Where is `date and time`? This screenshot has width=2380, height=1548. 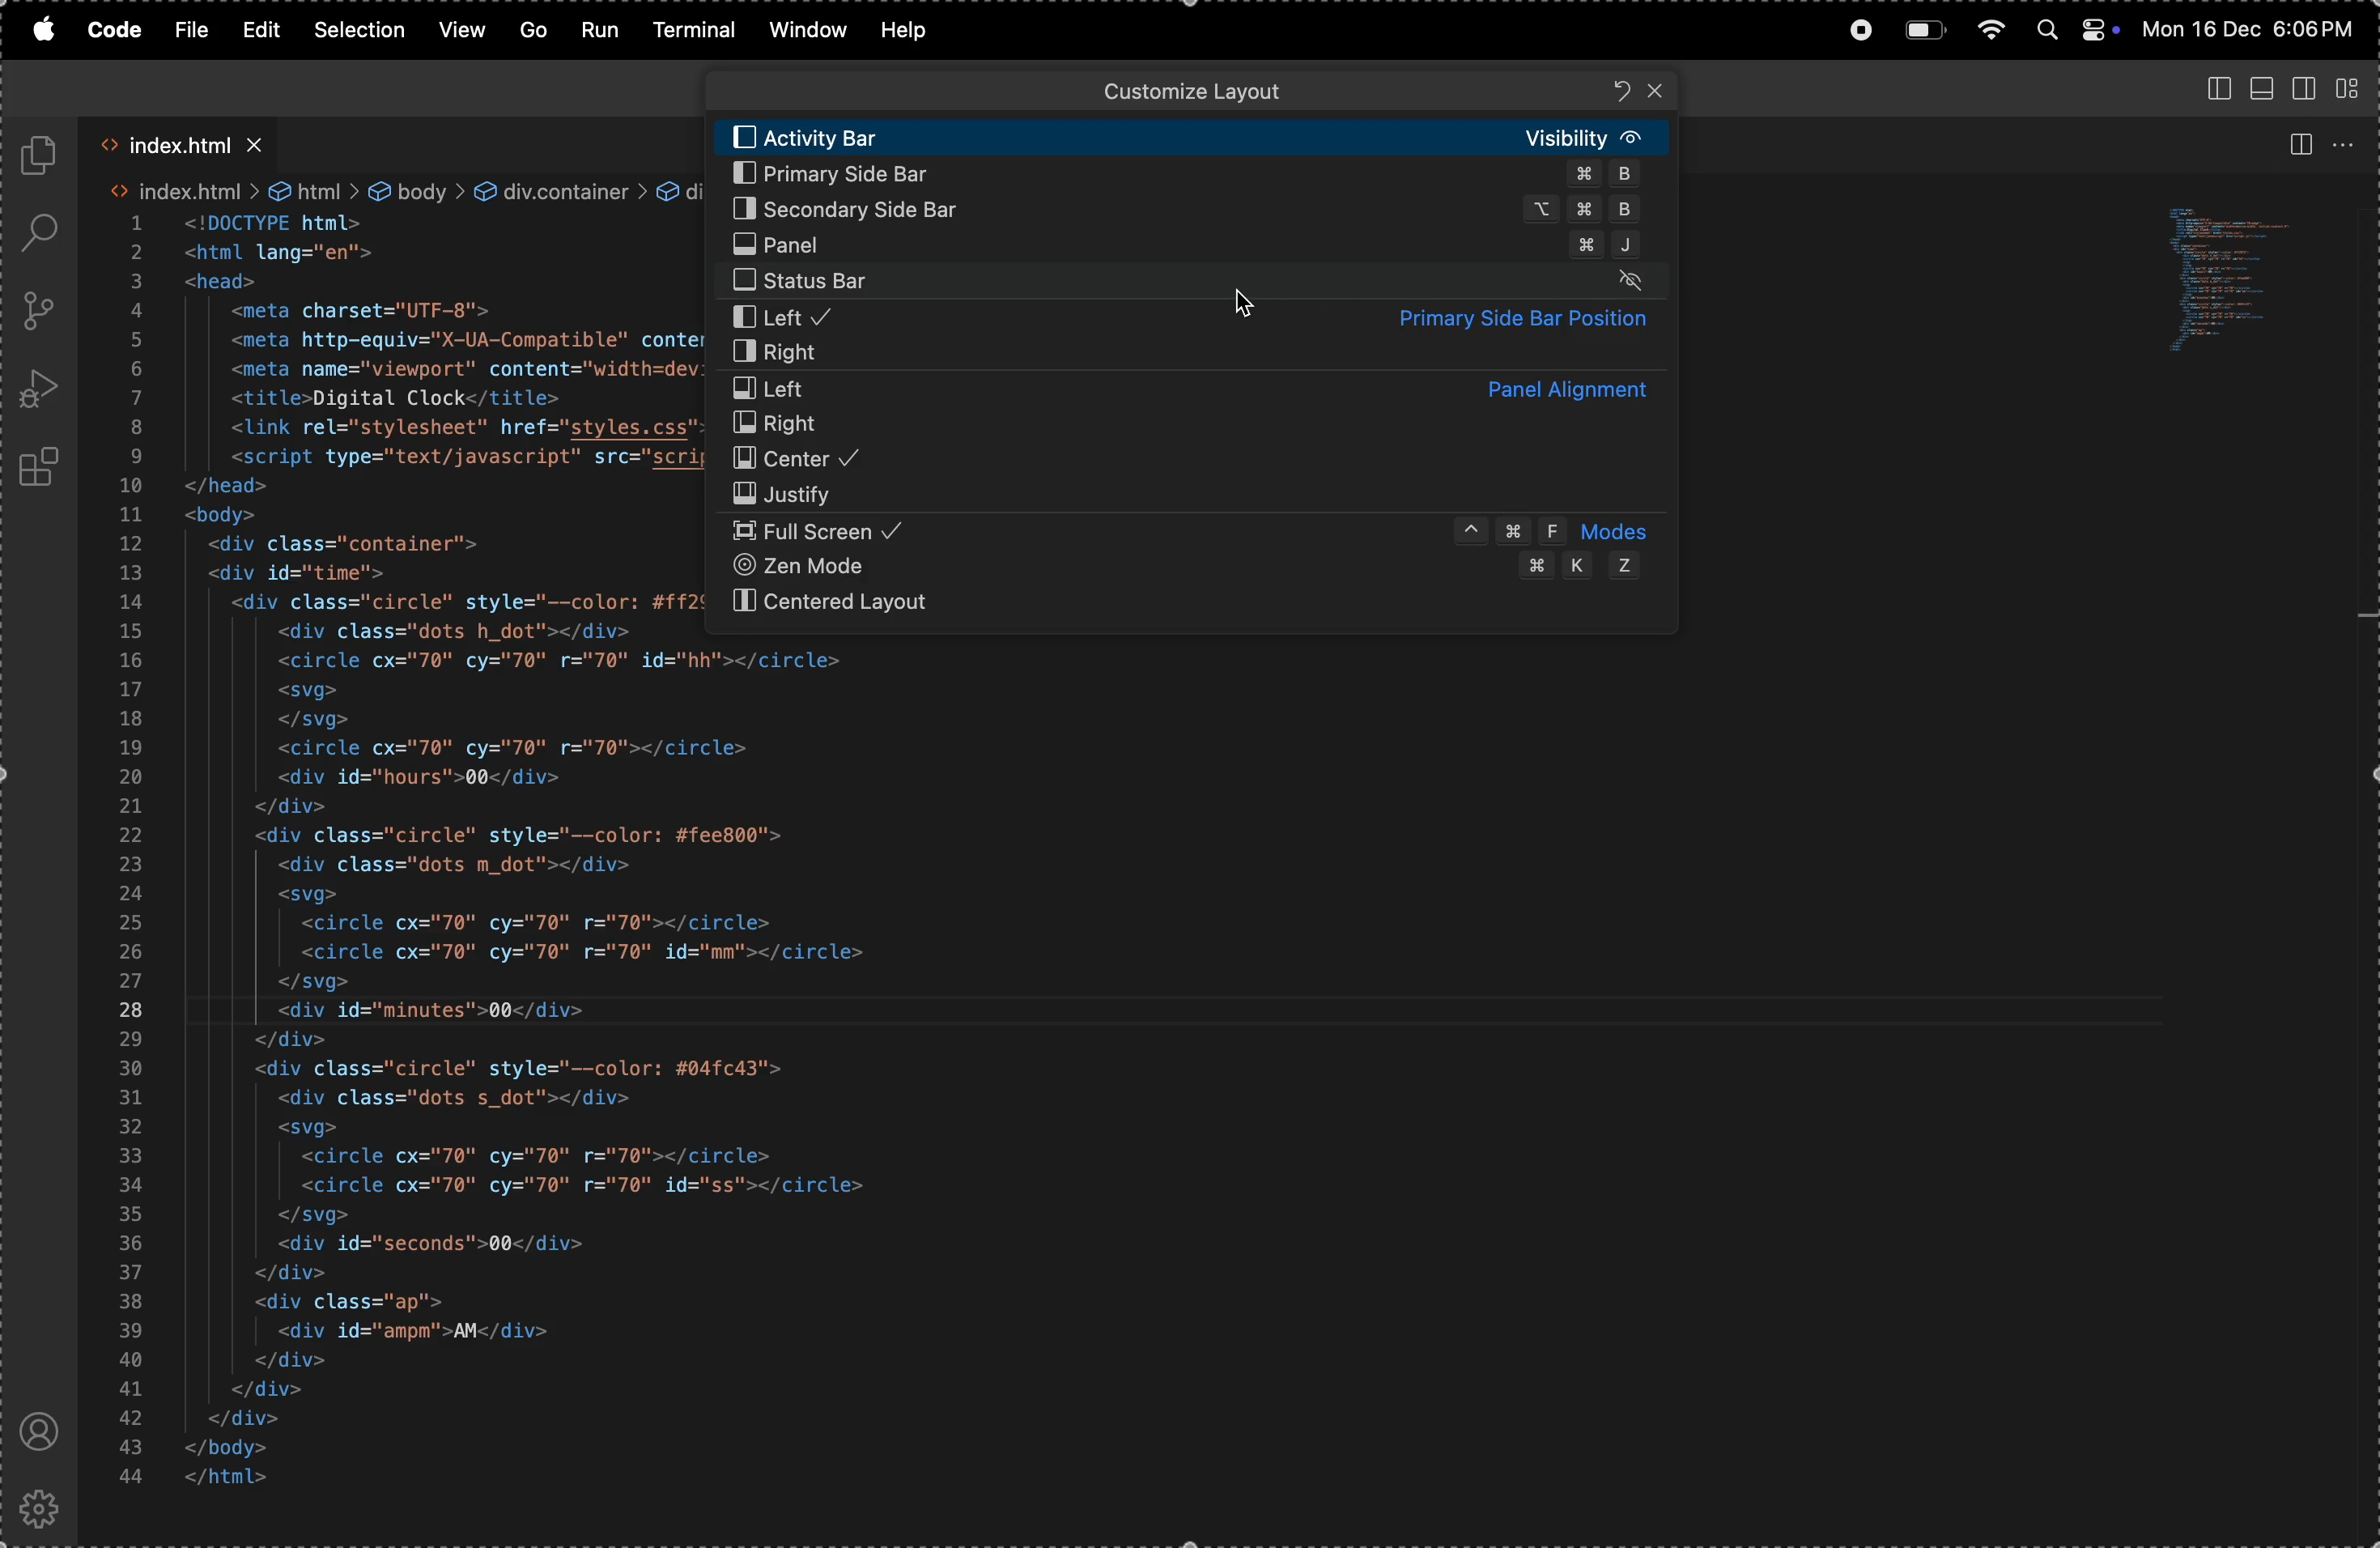 date and time is located at coordinates (2253, 31).